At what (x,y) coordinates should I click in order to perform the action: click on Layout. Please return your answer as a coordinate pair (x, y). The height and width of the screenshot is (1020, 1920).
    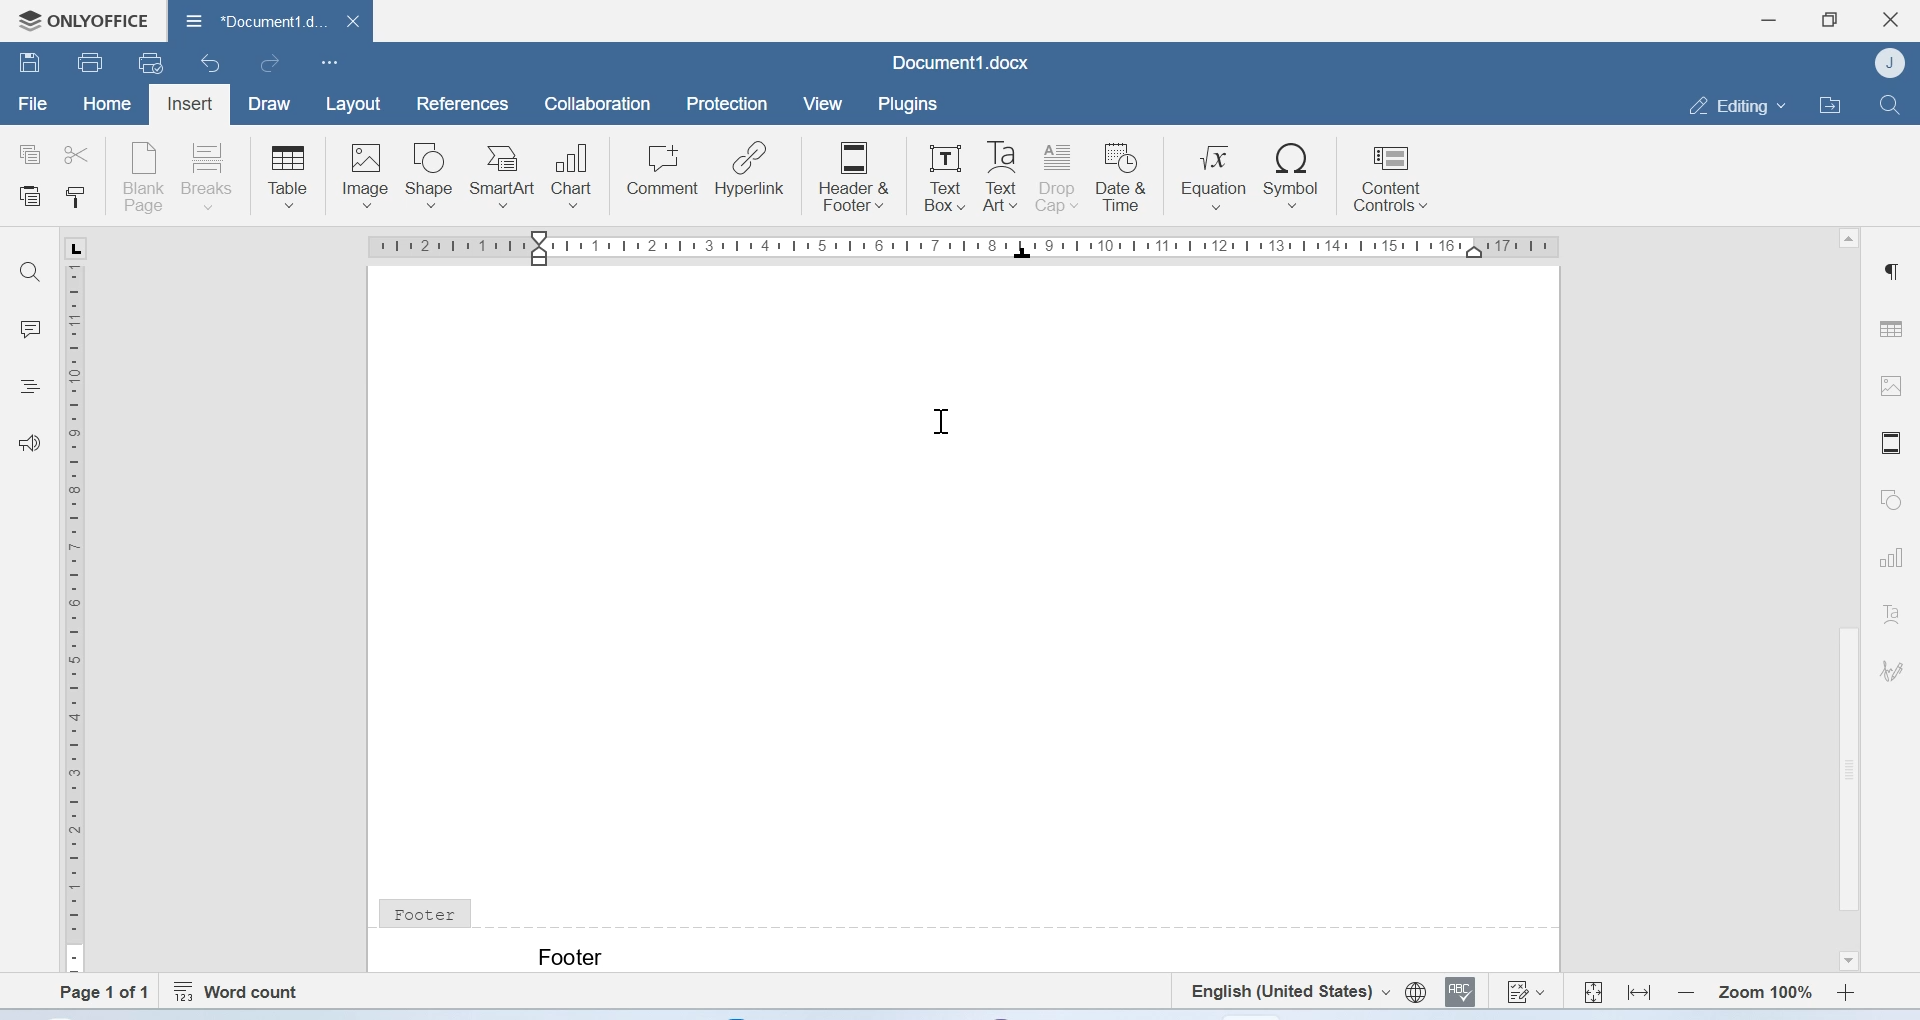
    Looking at the image, I should click on (354, 104).